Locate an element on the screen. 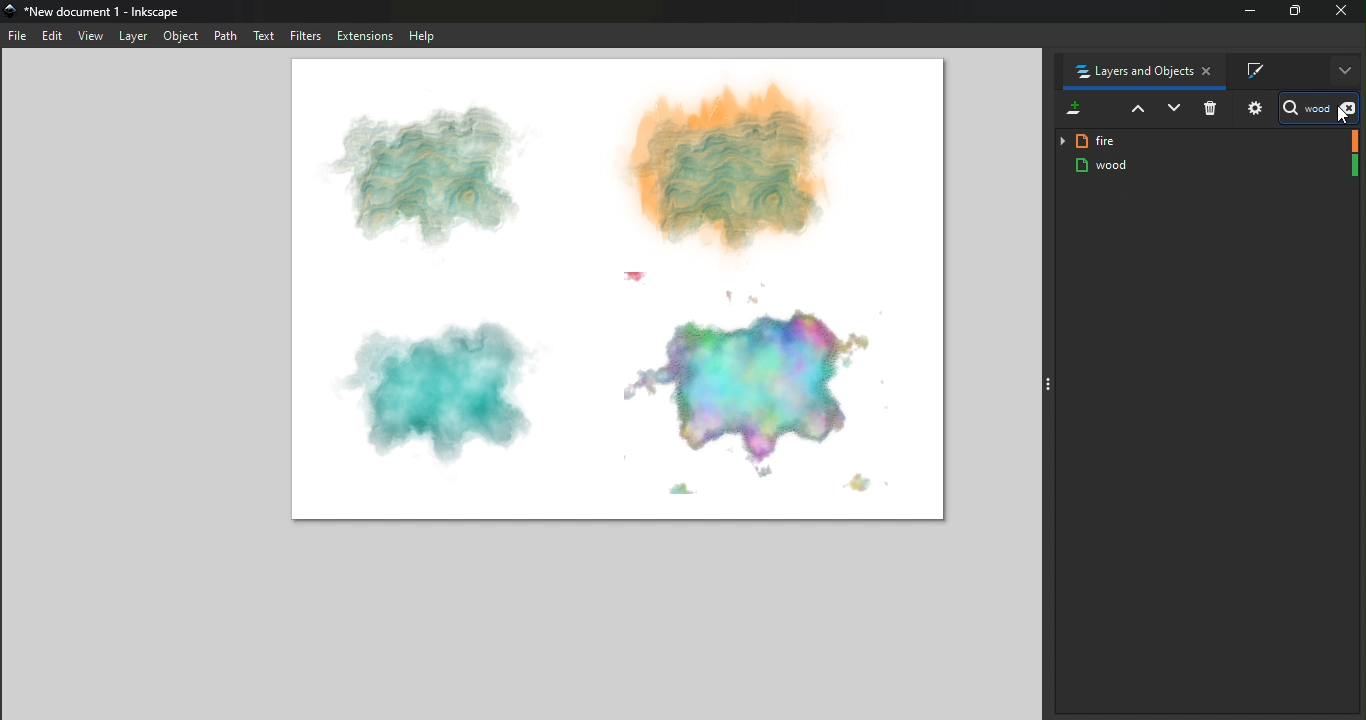 The image size is (1366, 720). More options is located at coordinates (1345, 70).